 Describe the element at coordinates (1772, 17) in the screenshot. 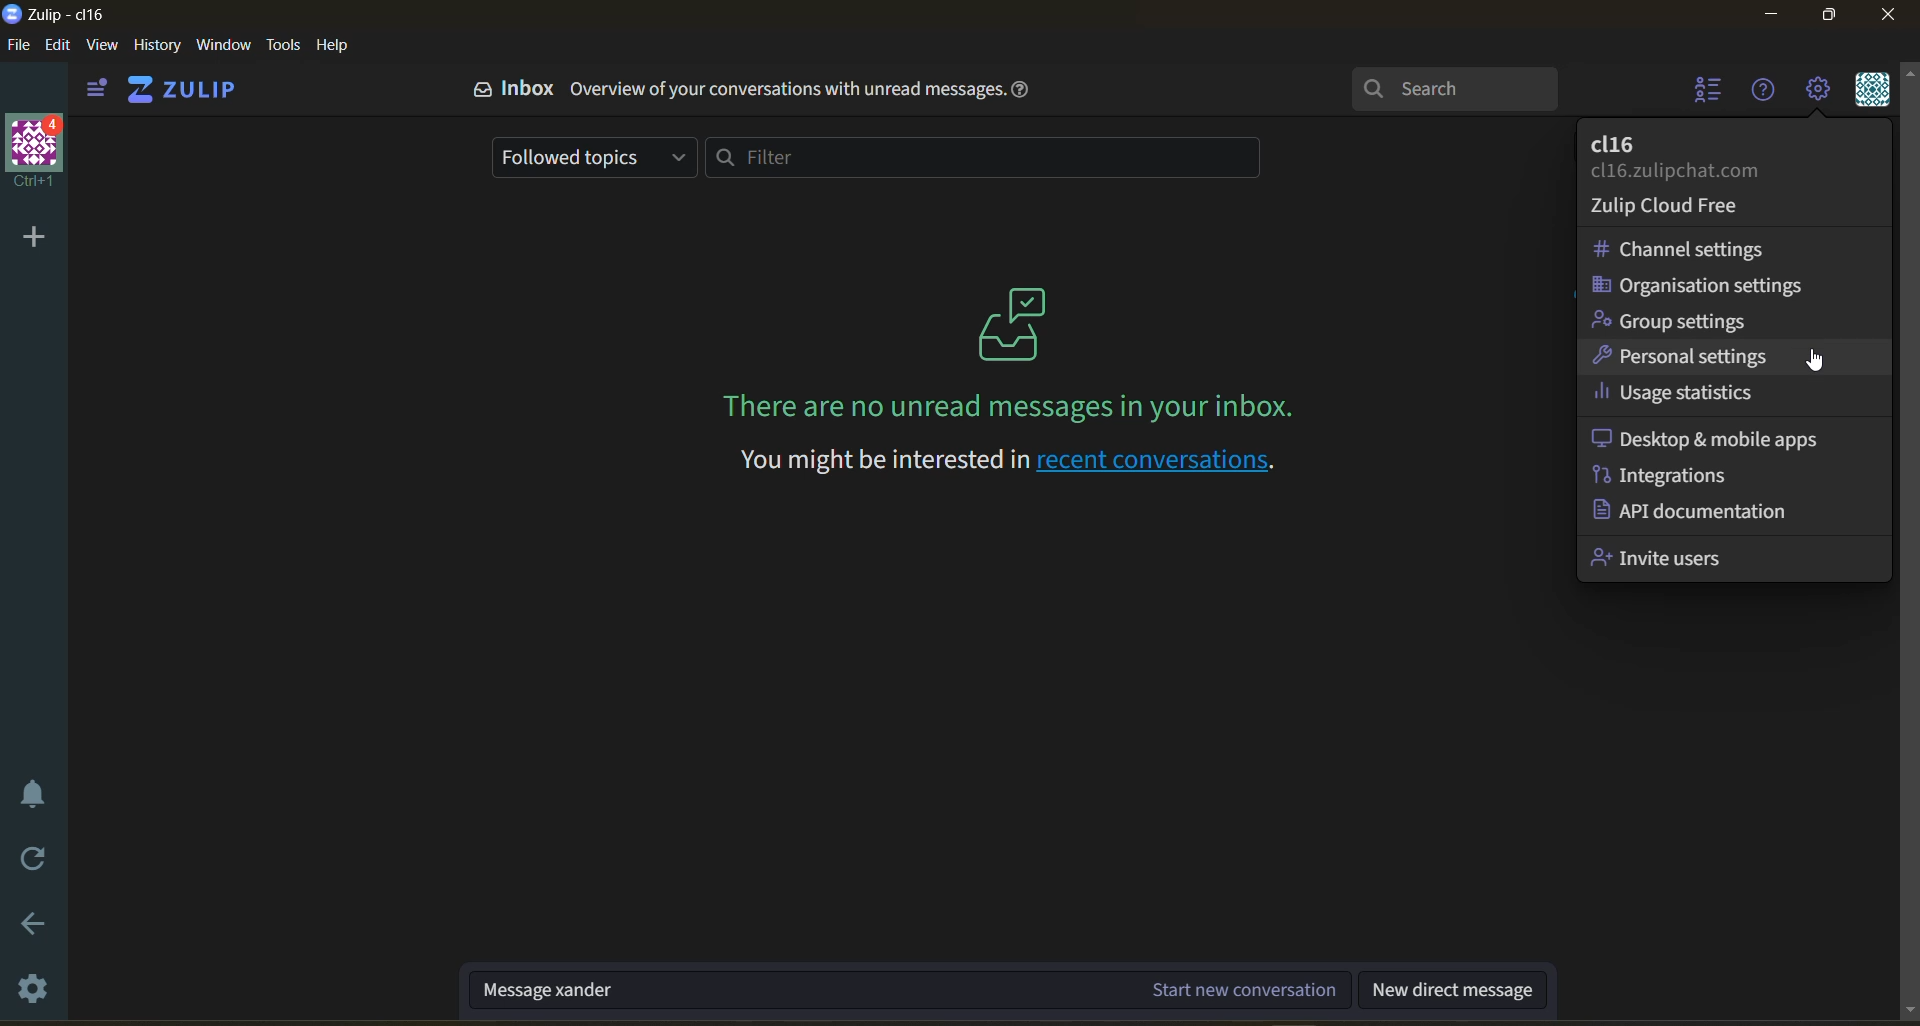

I see `Minimize` at that location.